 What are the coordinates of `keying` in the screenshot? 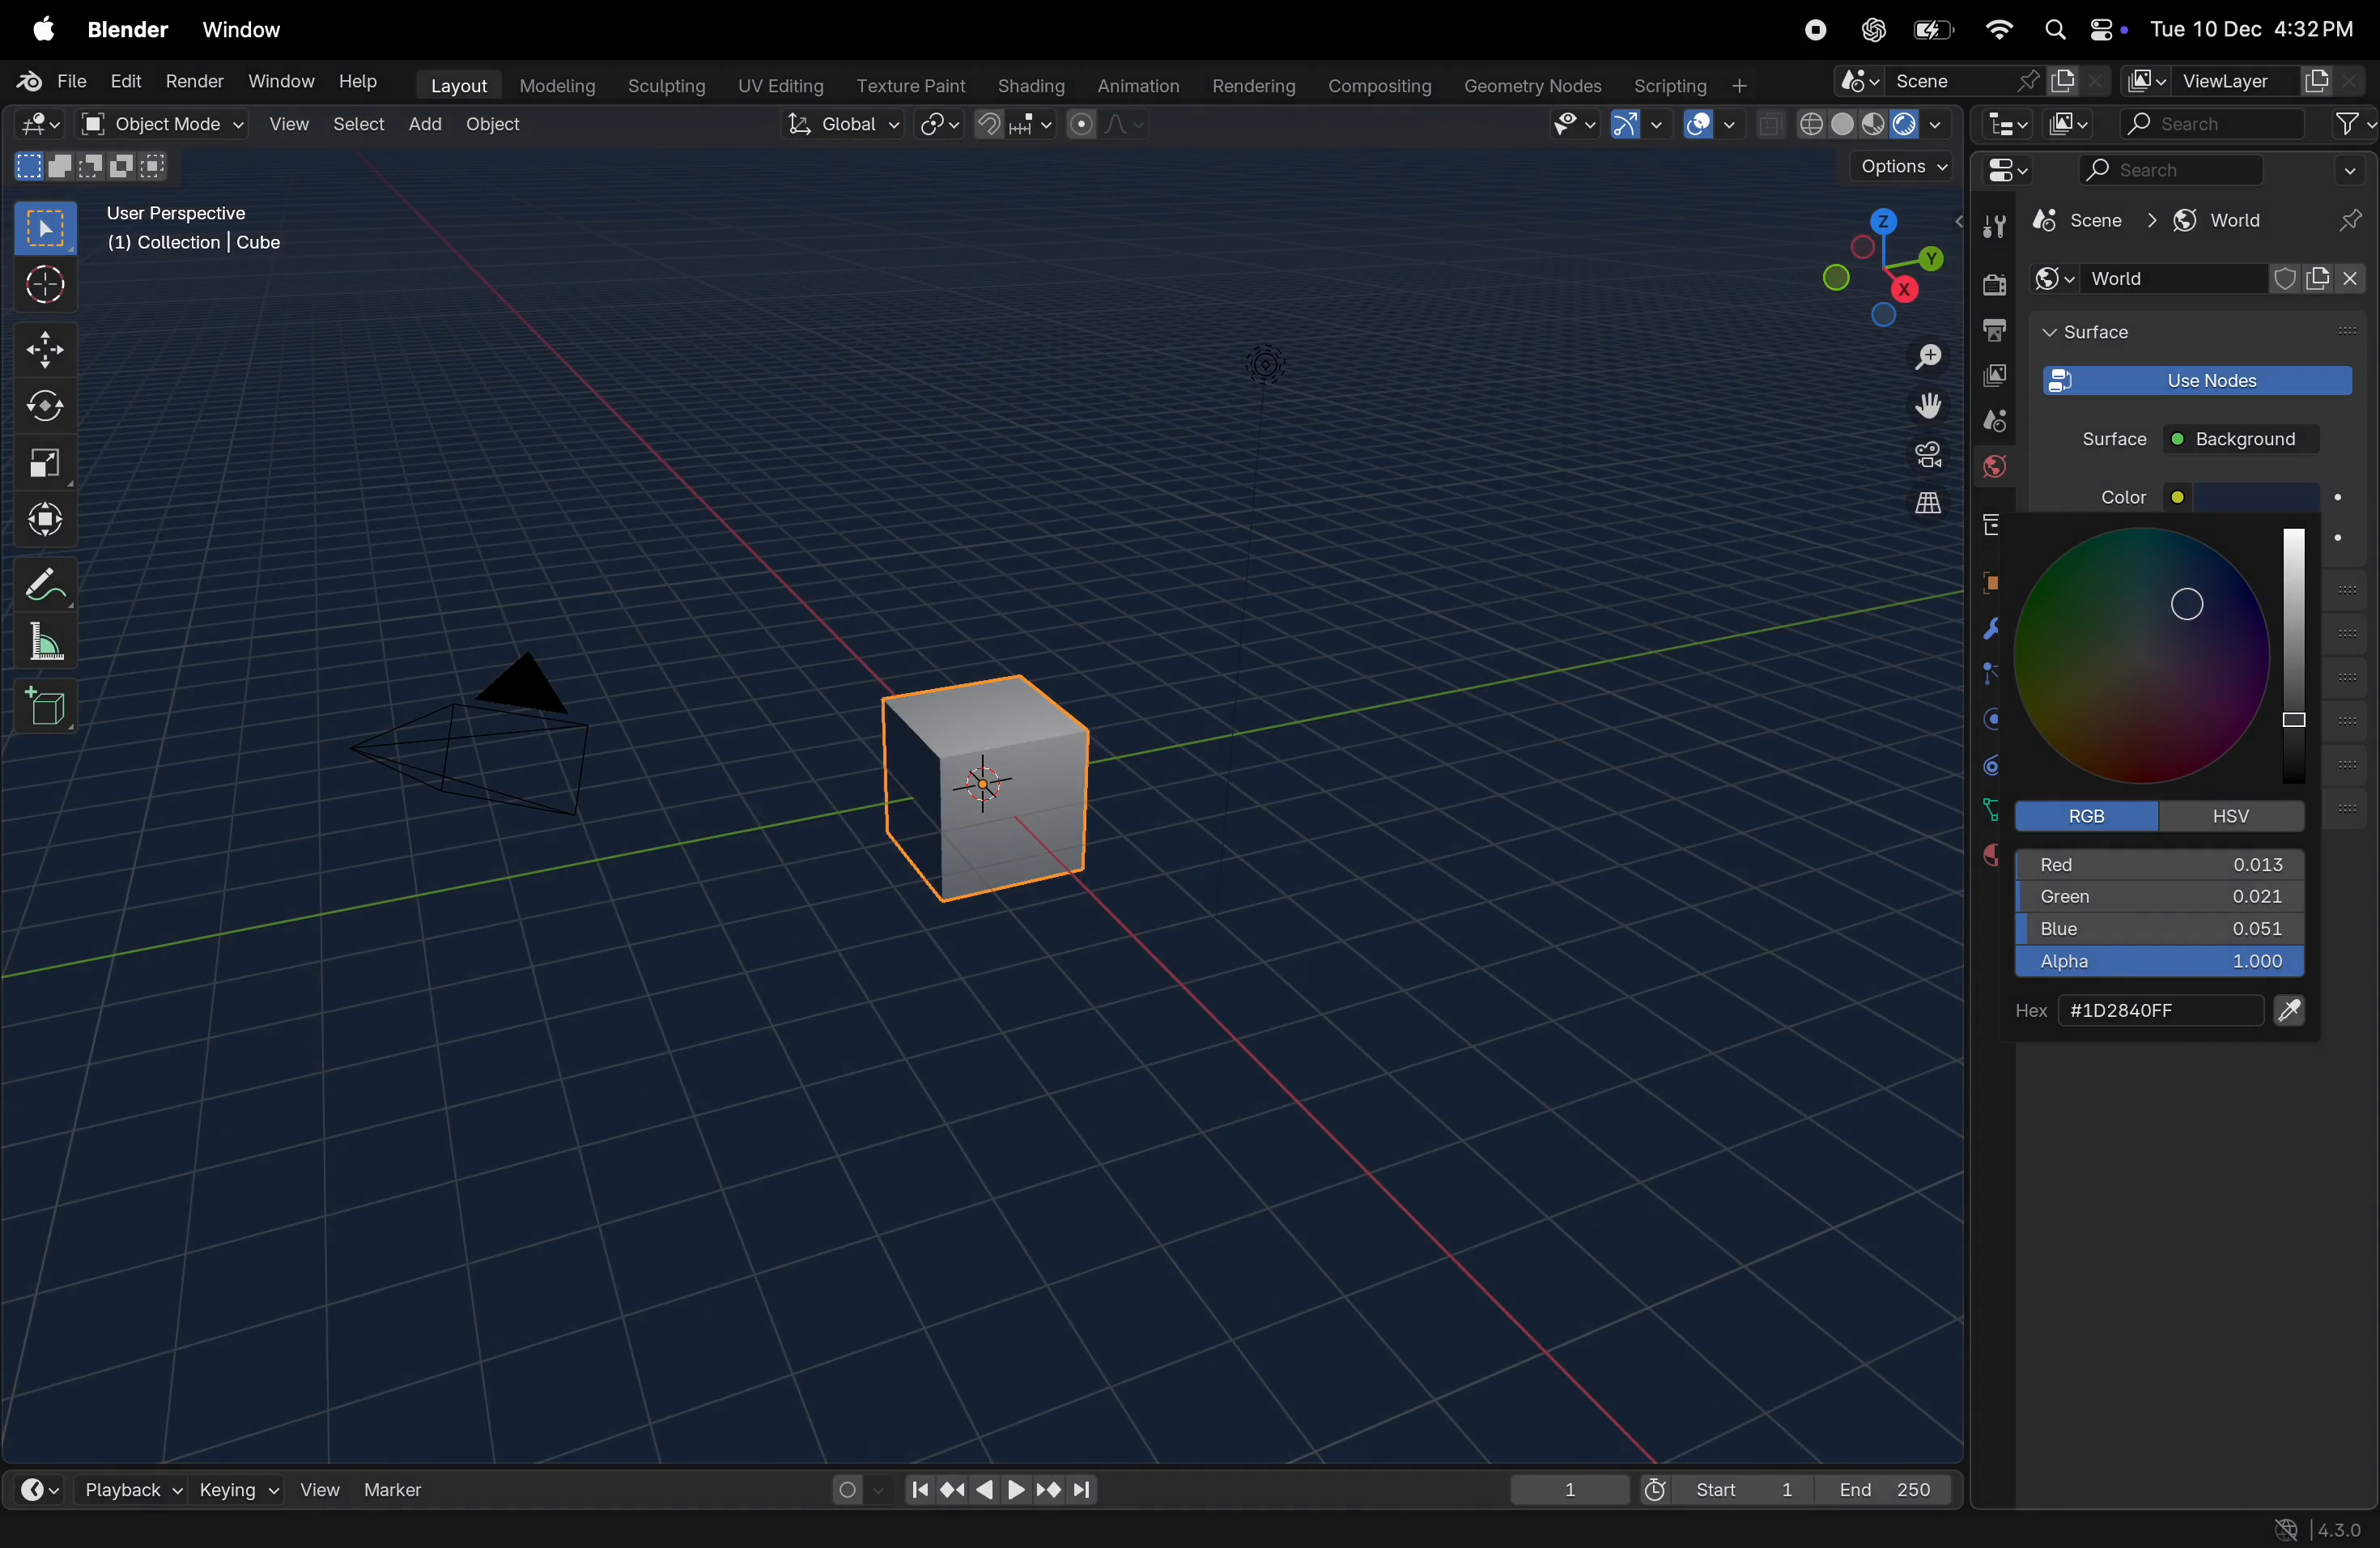 It's located at (239, 1486).